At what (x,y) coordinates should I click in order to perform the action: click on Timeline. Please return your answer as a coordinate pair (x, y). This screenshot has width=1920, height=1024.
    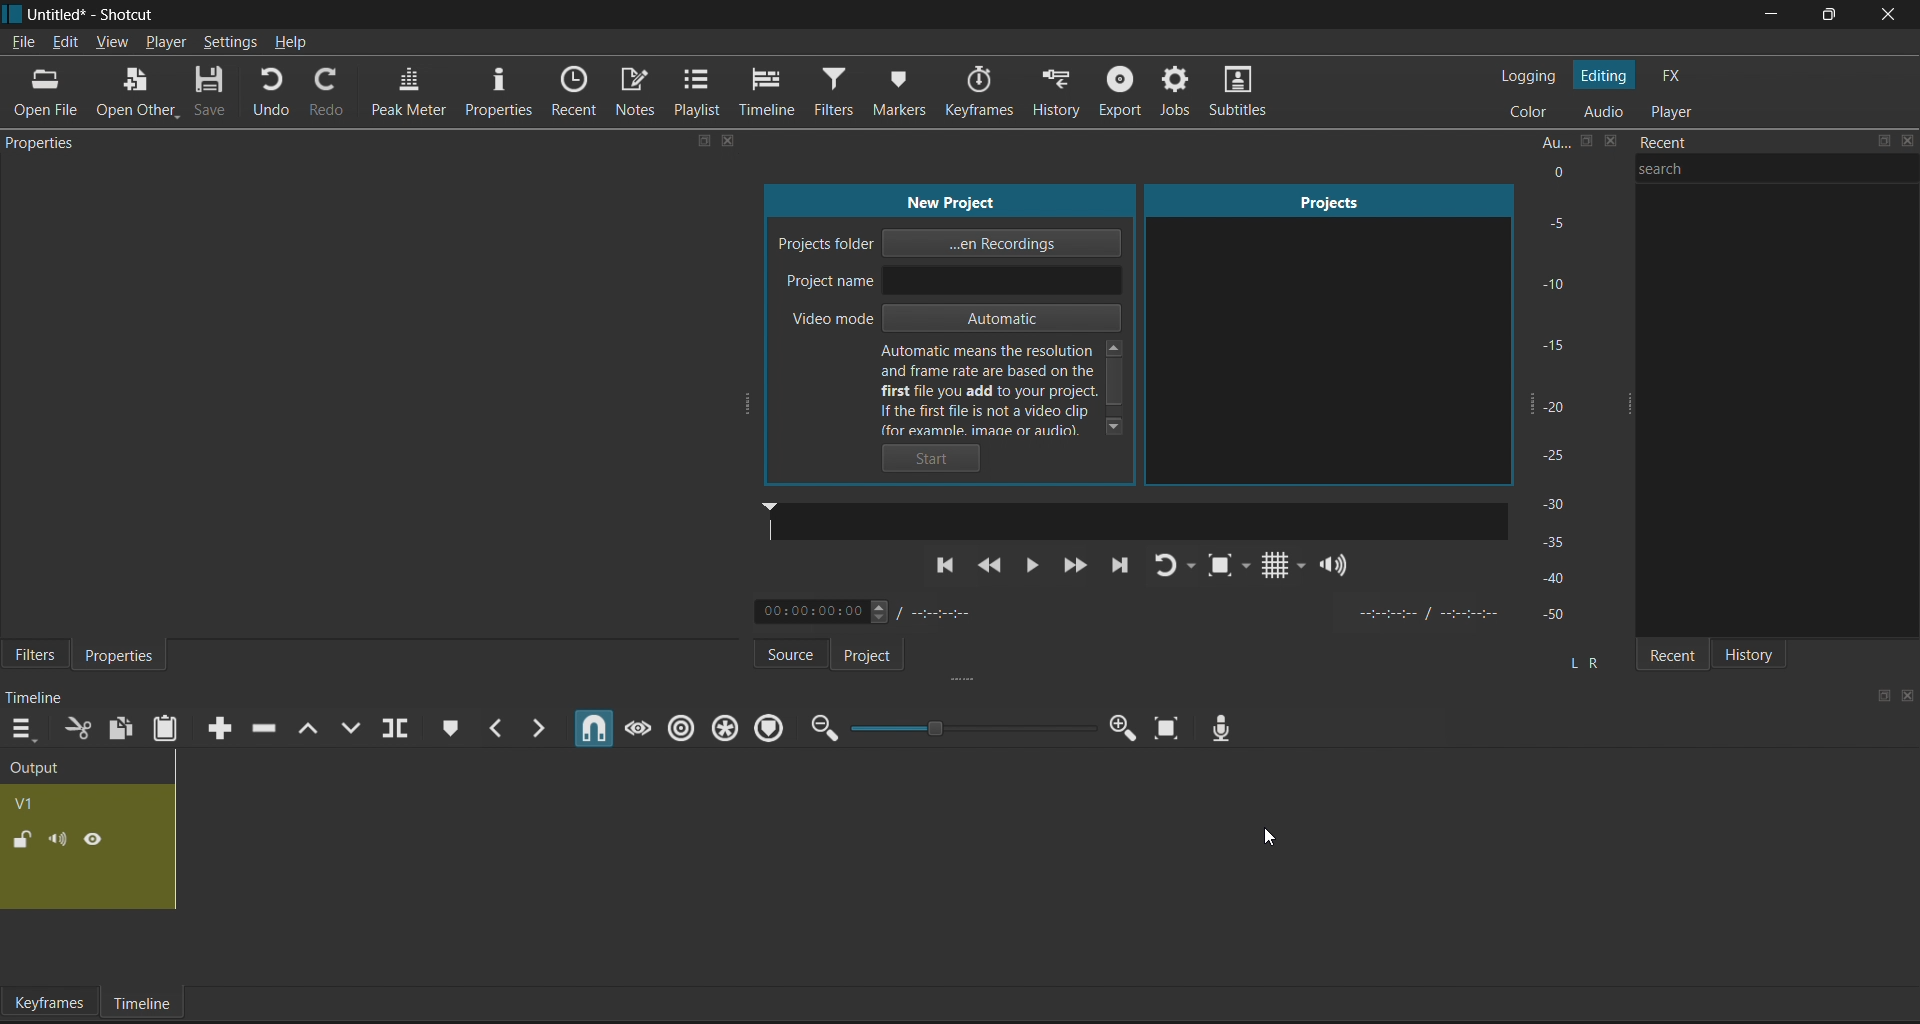
    Looking at the image, I should click on (142, 1003).